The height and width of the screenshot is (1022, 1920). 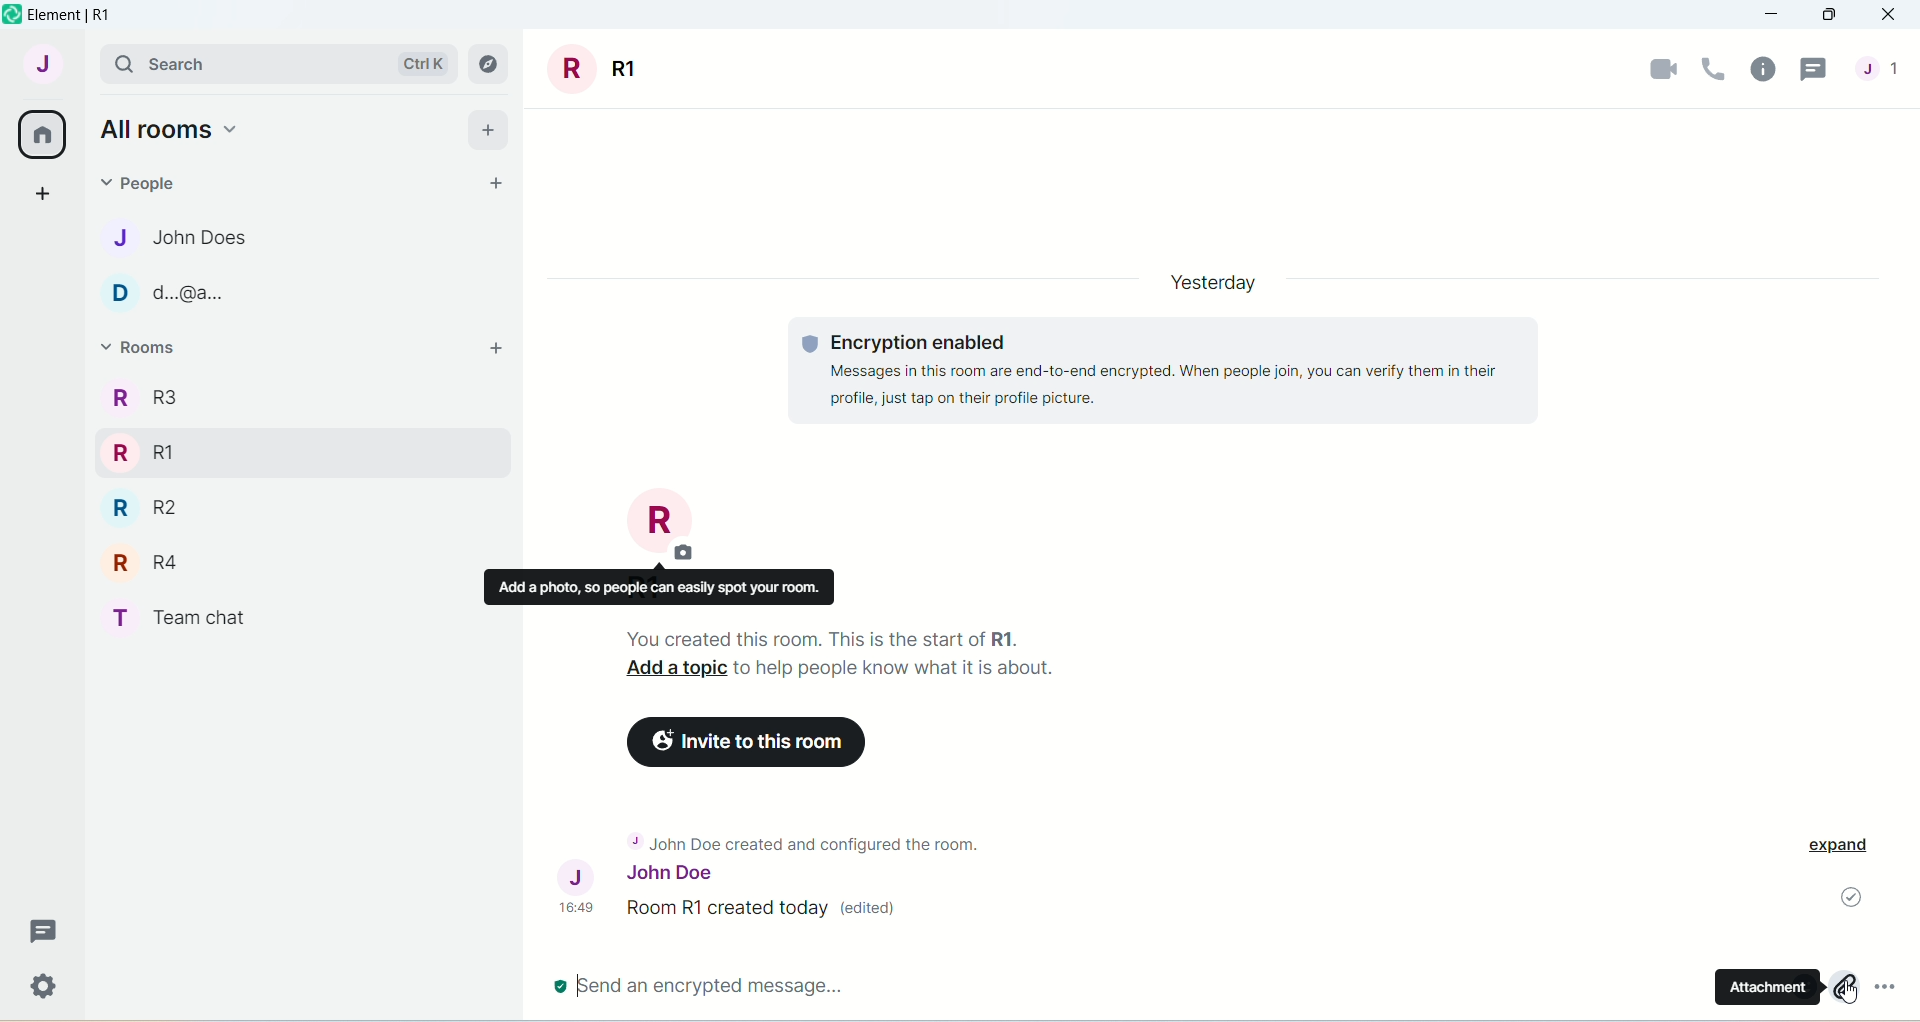 I want to click on Settings, so click(x=49, y=992).